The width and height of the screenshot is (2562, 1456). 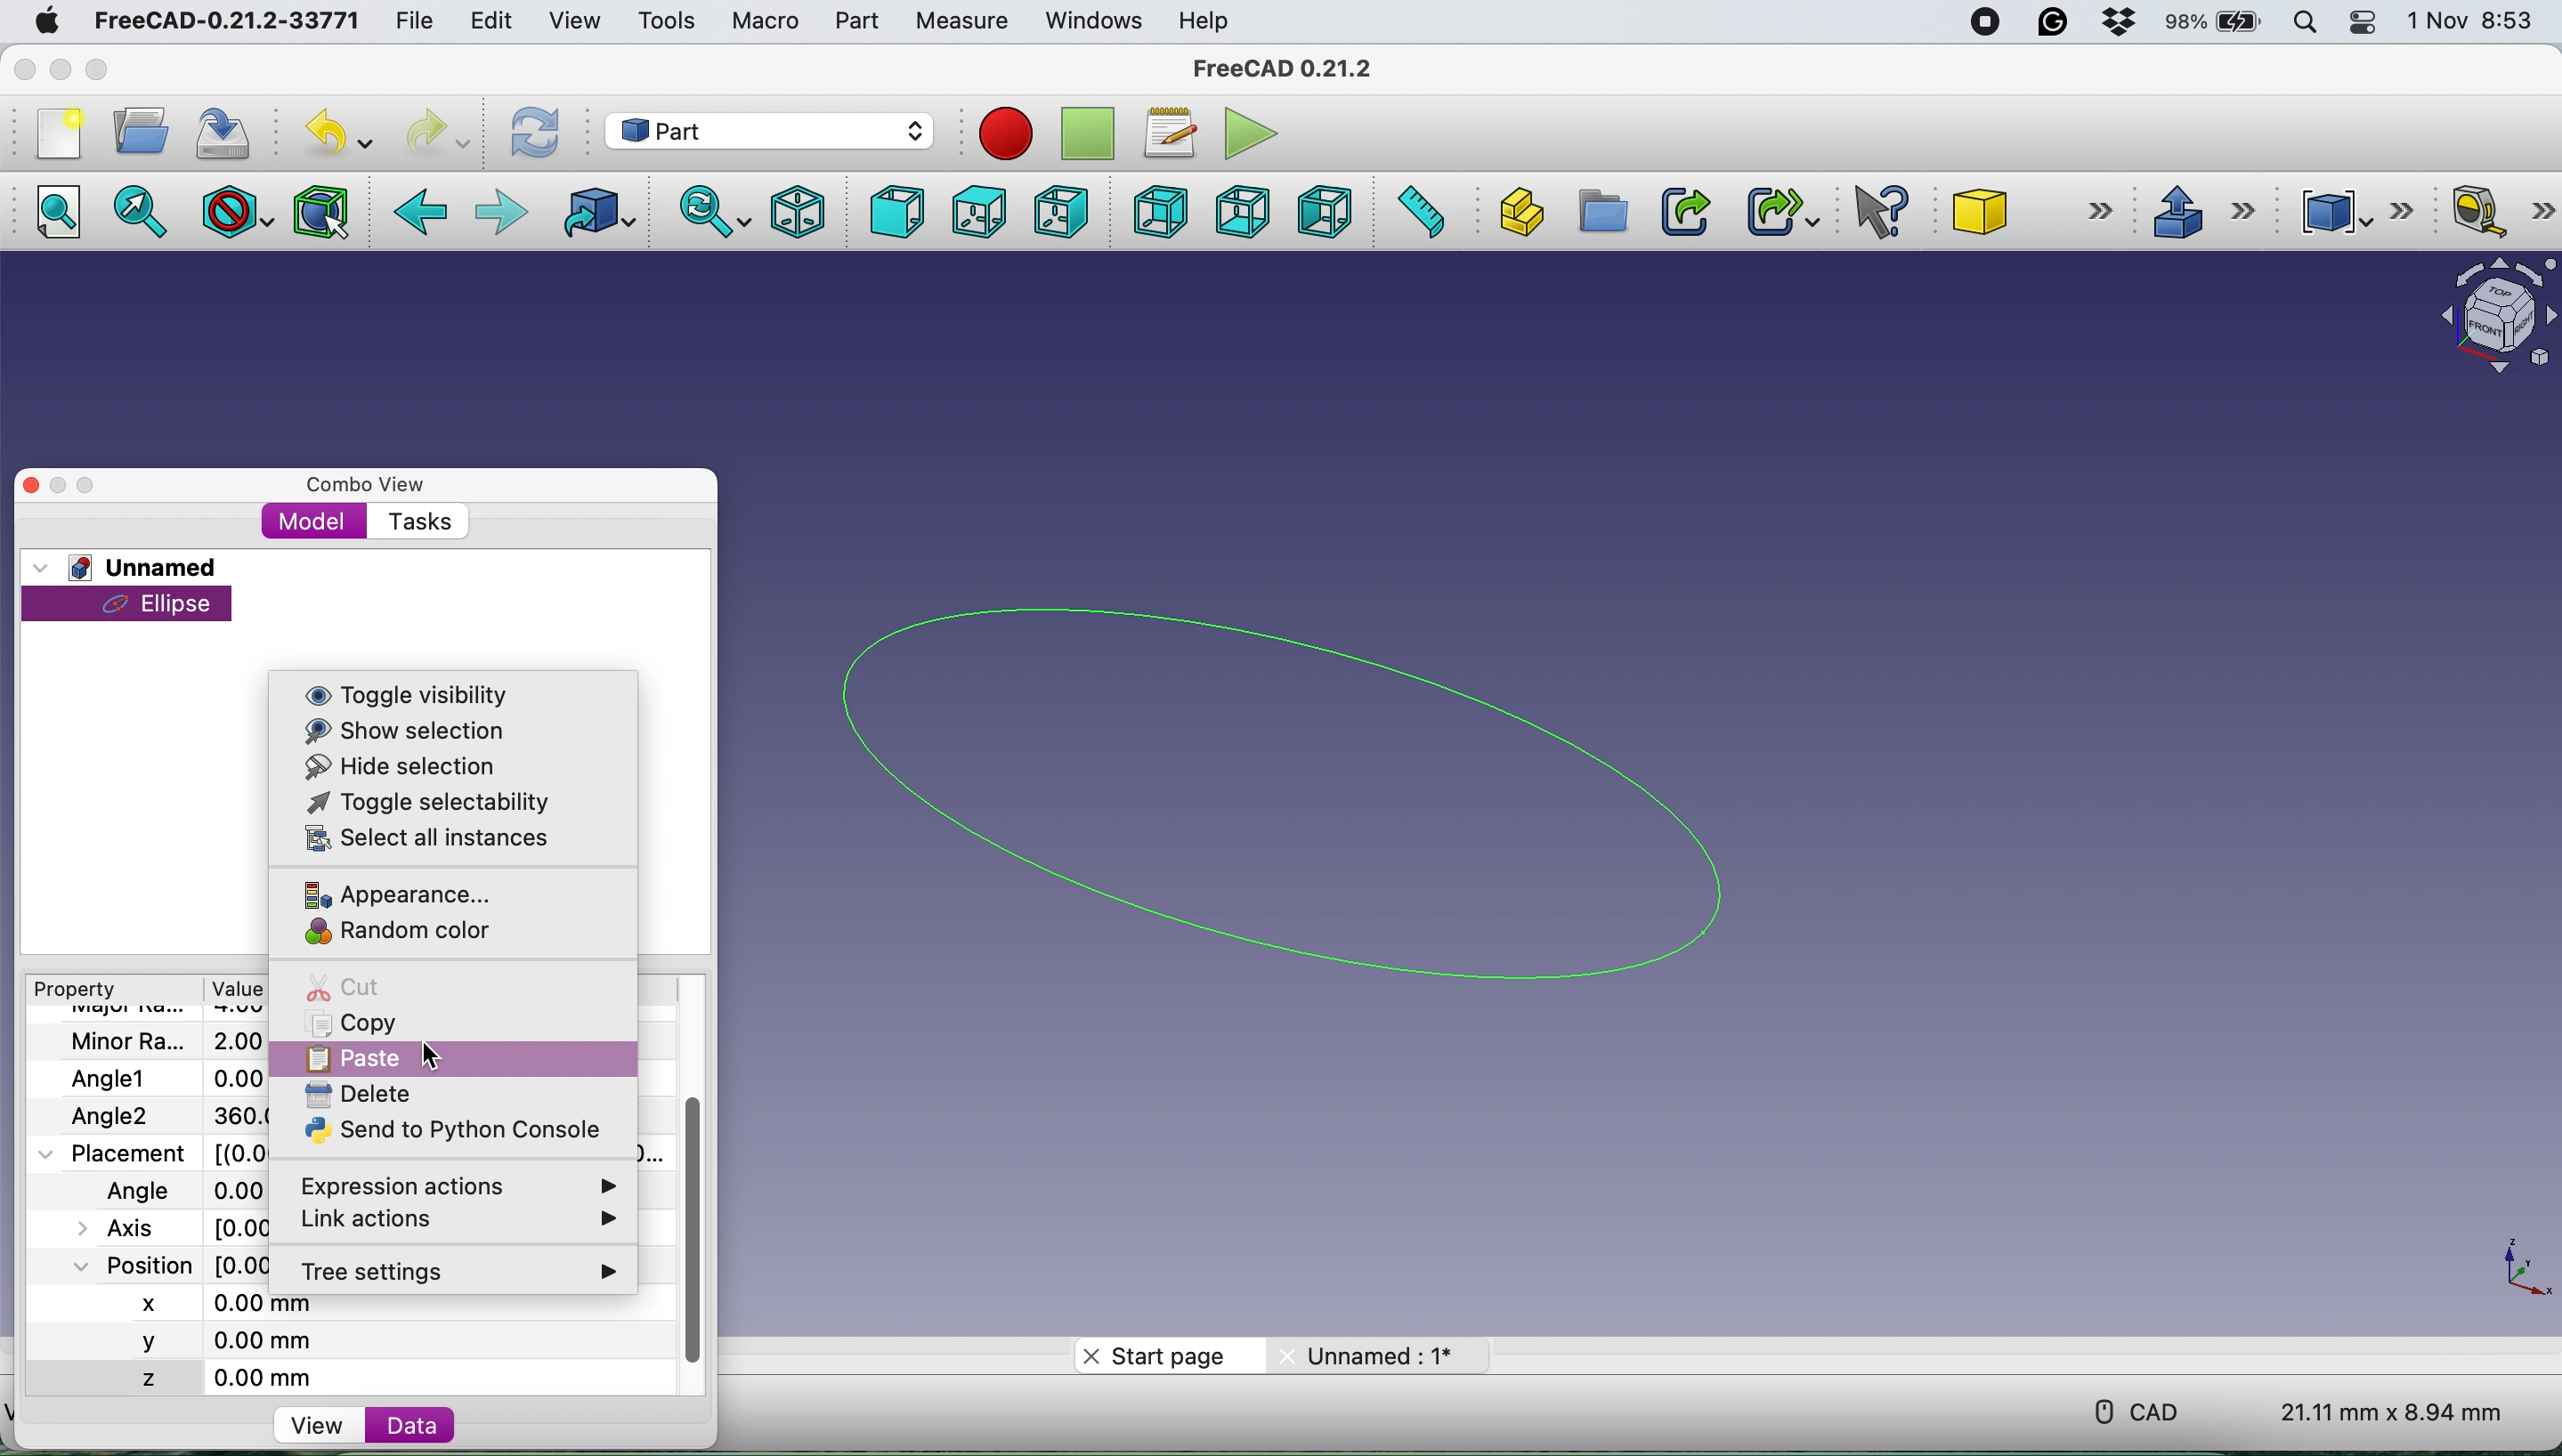 I want to click on date and time, so click(x=2473, y=22).